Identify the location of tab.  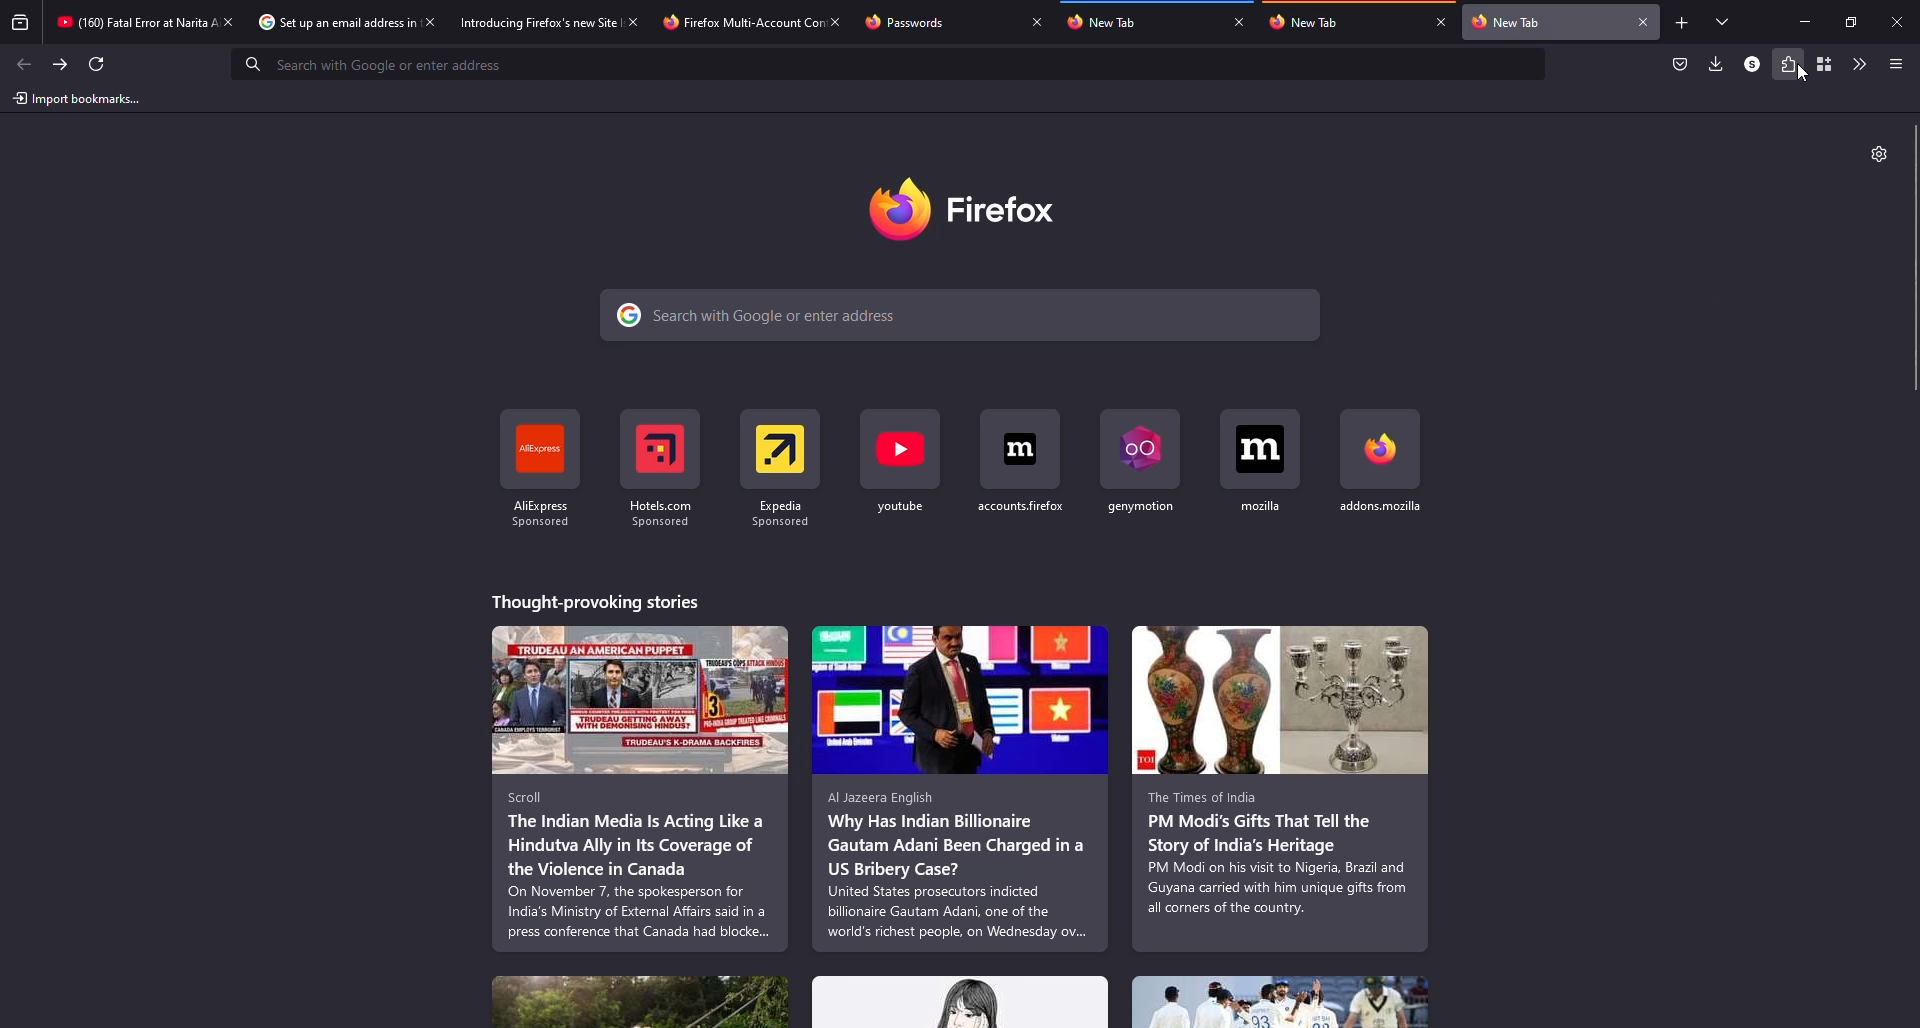
(730, 20).